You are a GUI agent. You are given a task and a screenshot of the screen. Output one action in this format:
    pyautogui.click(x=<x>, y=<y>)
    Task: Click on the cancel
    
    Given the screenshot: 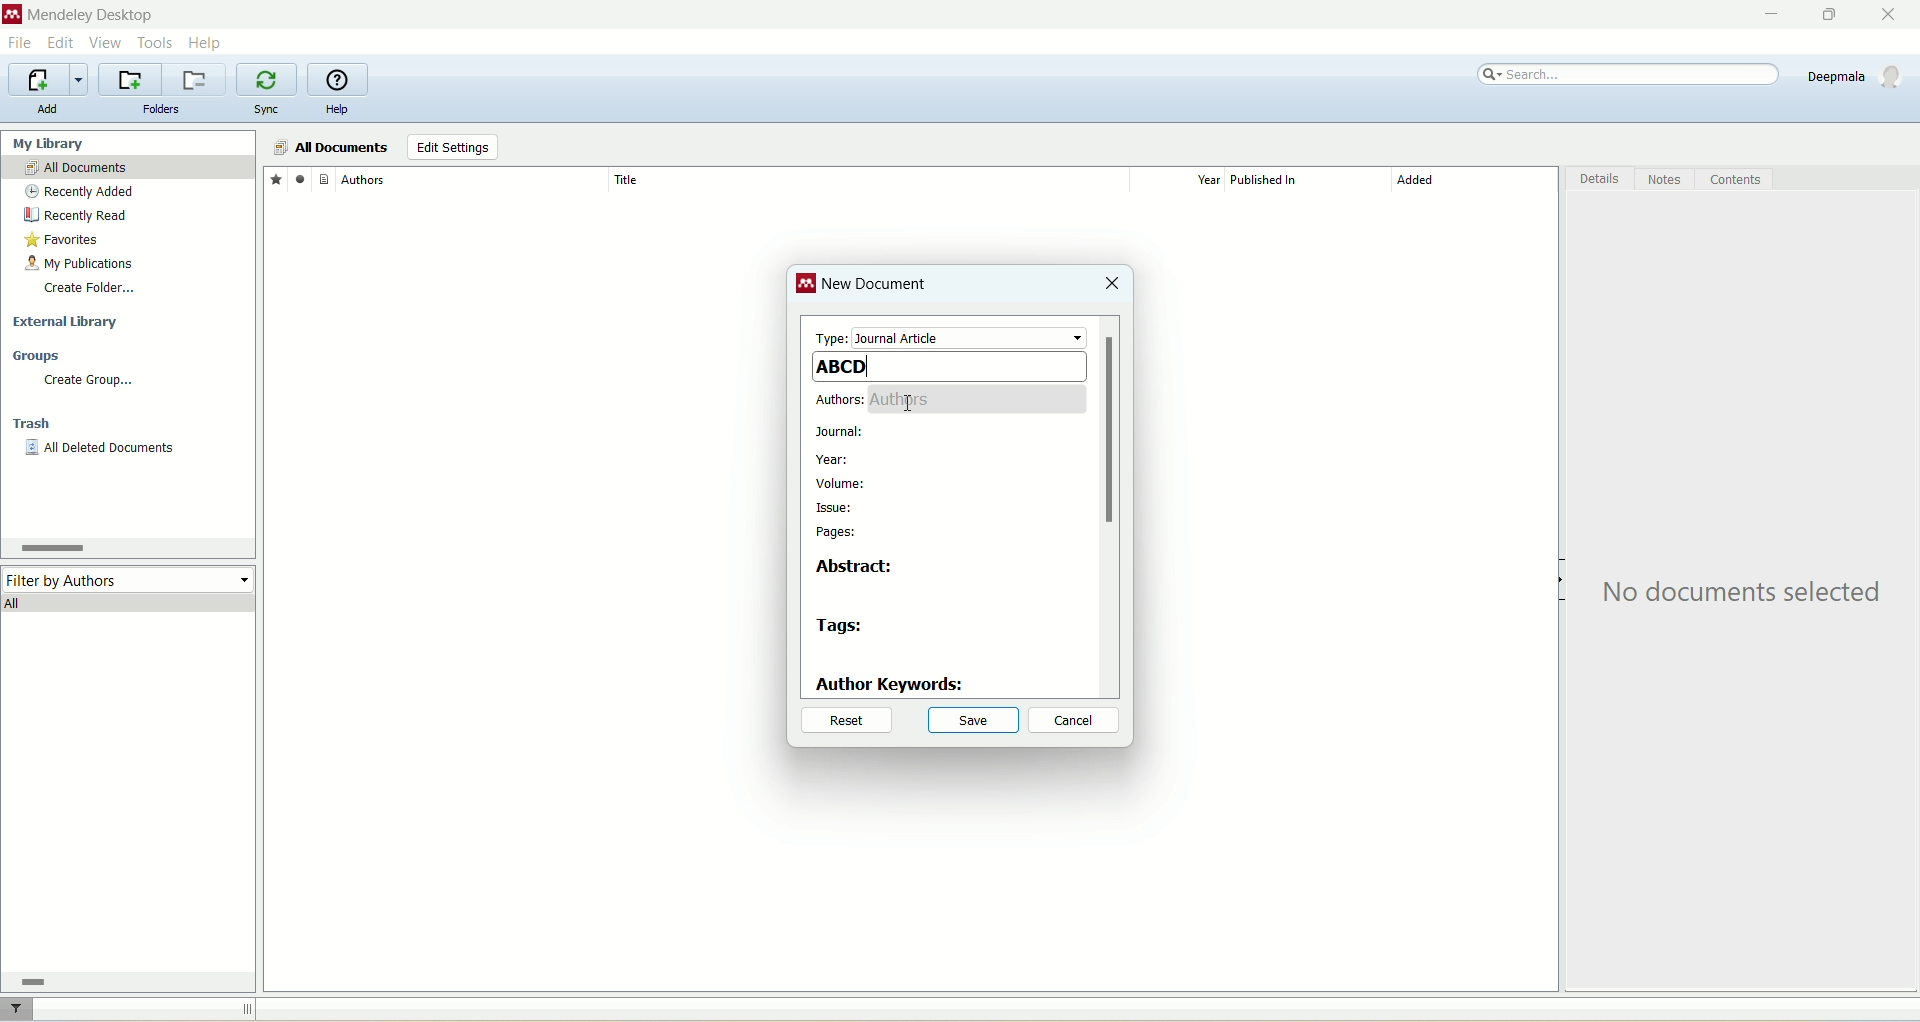 What is the action you would take?
    pyautogui.click(x=1075, y=721)
    